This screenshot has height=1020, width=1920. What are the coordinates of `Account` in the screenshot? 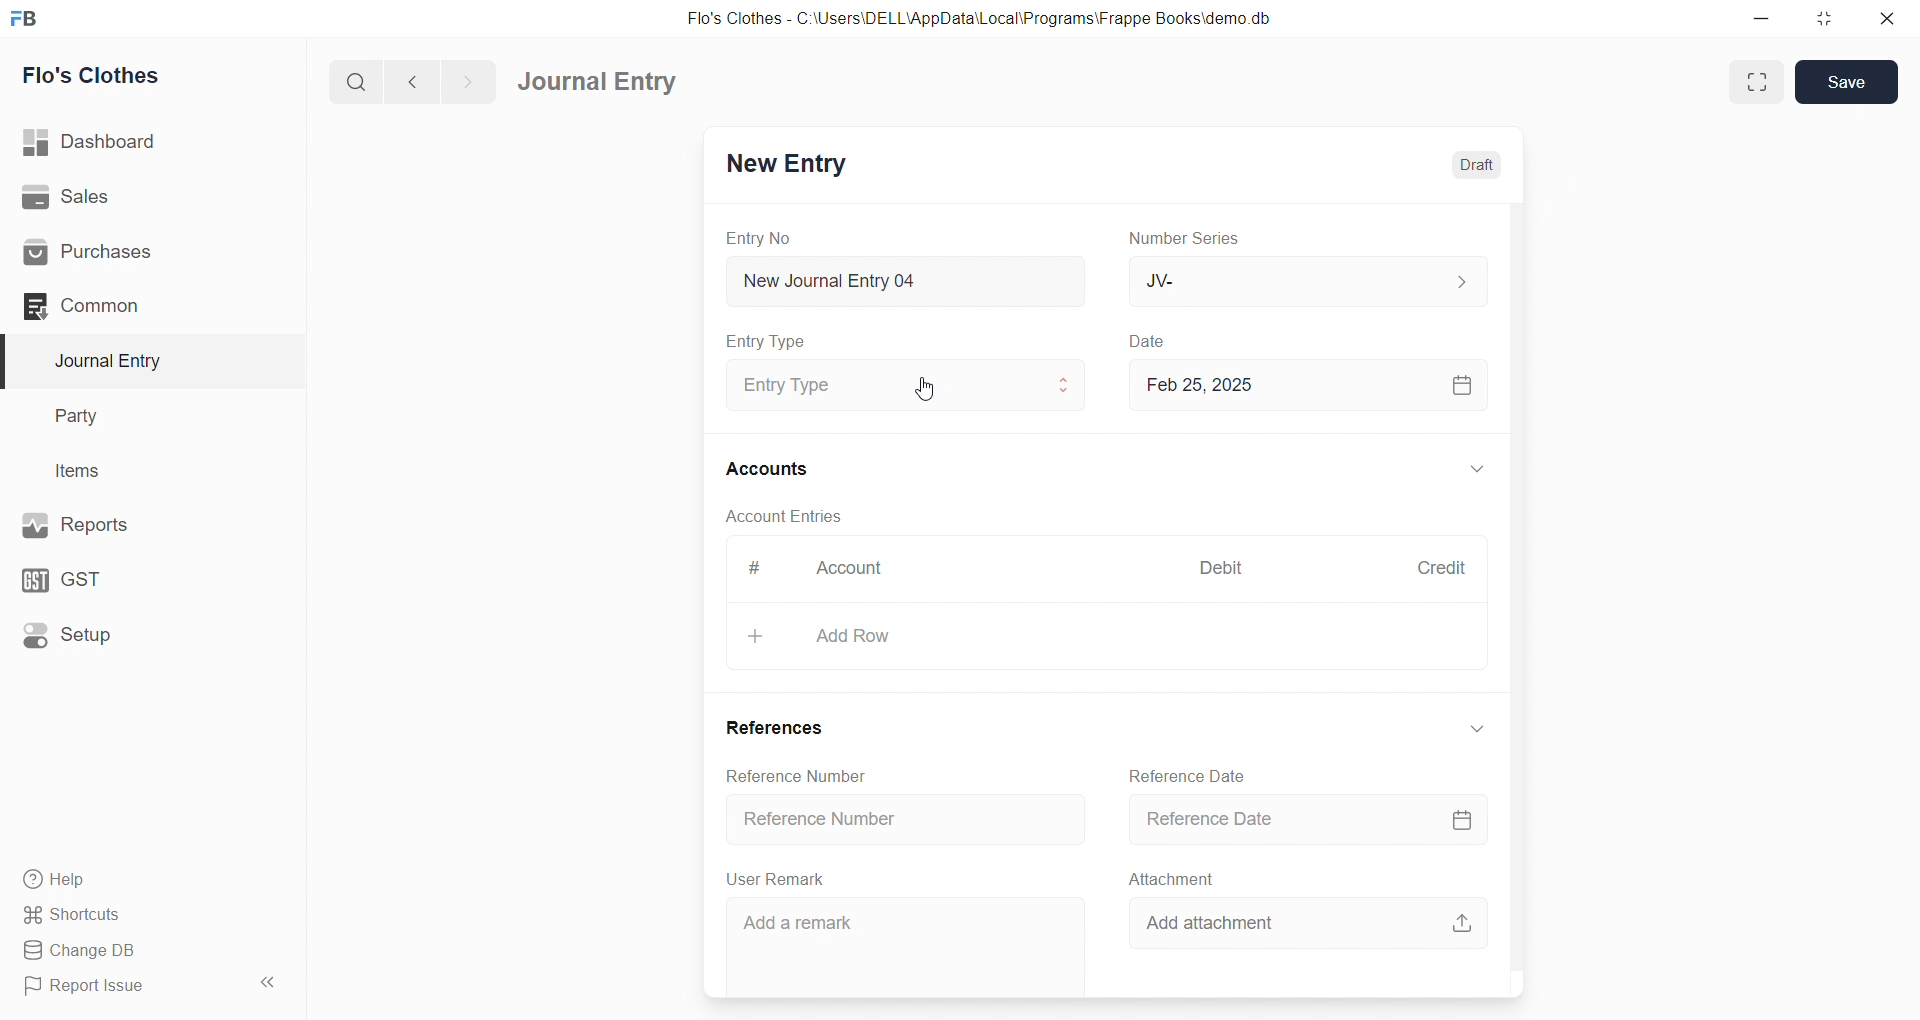 It's located at (845, 572).